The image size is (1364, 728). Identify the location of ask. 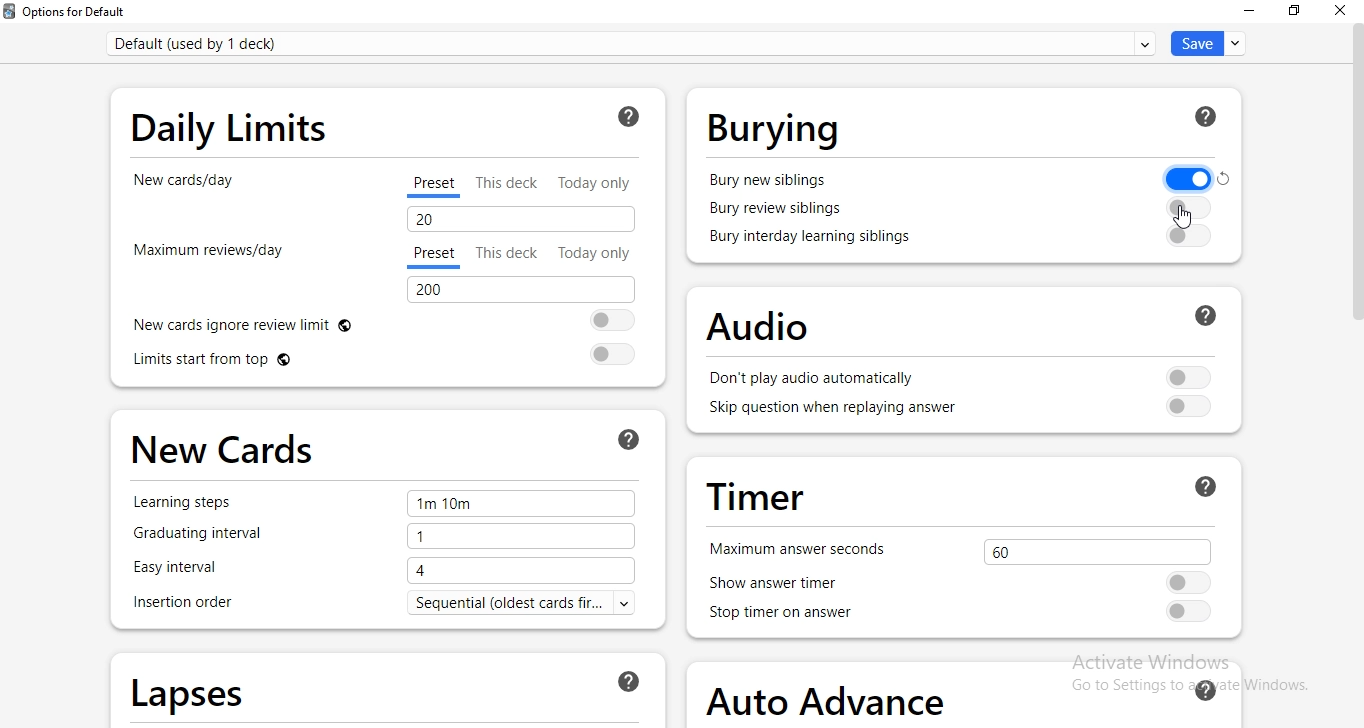
(1214, 315).